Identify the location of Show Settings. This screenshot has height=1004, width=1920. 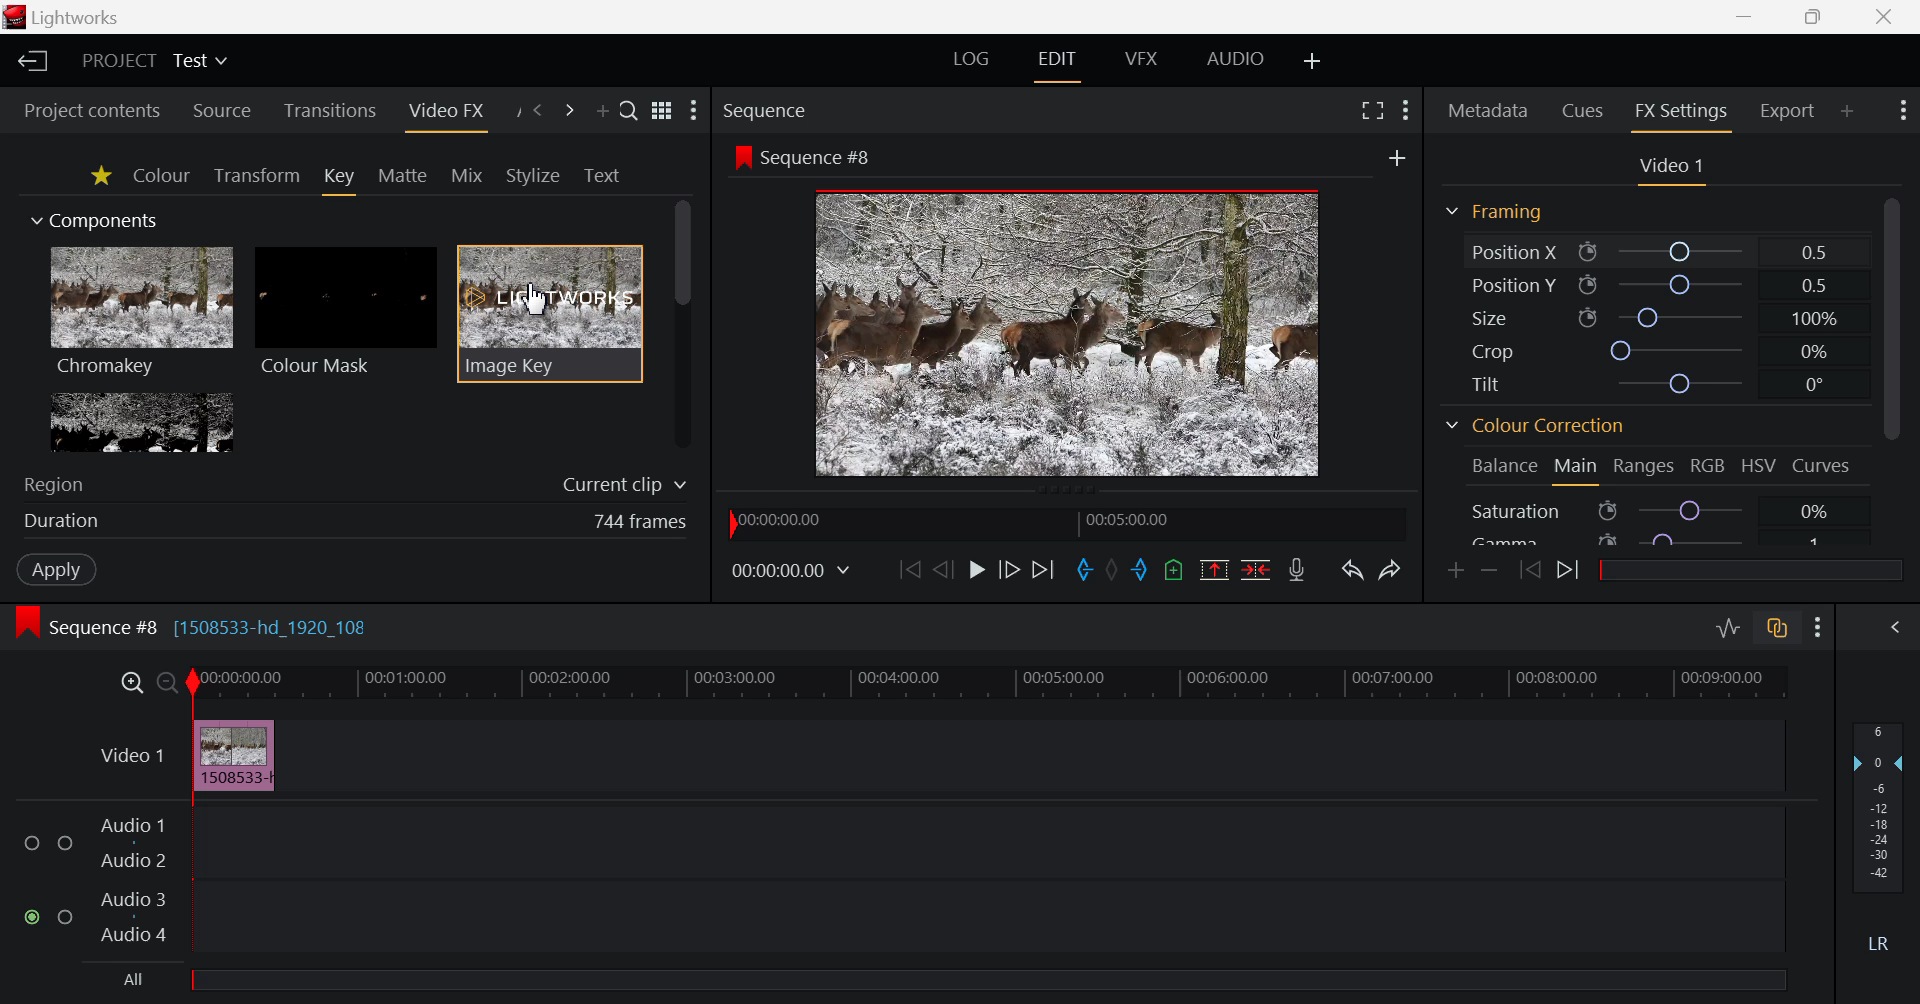
(1902, 110).